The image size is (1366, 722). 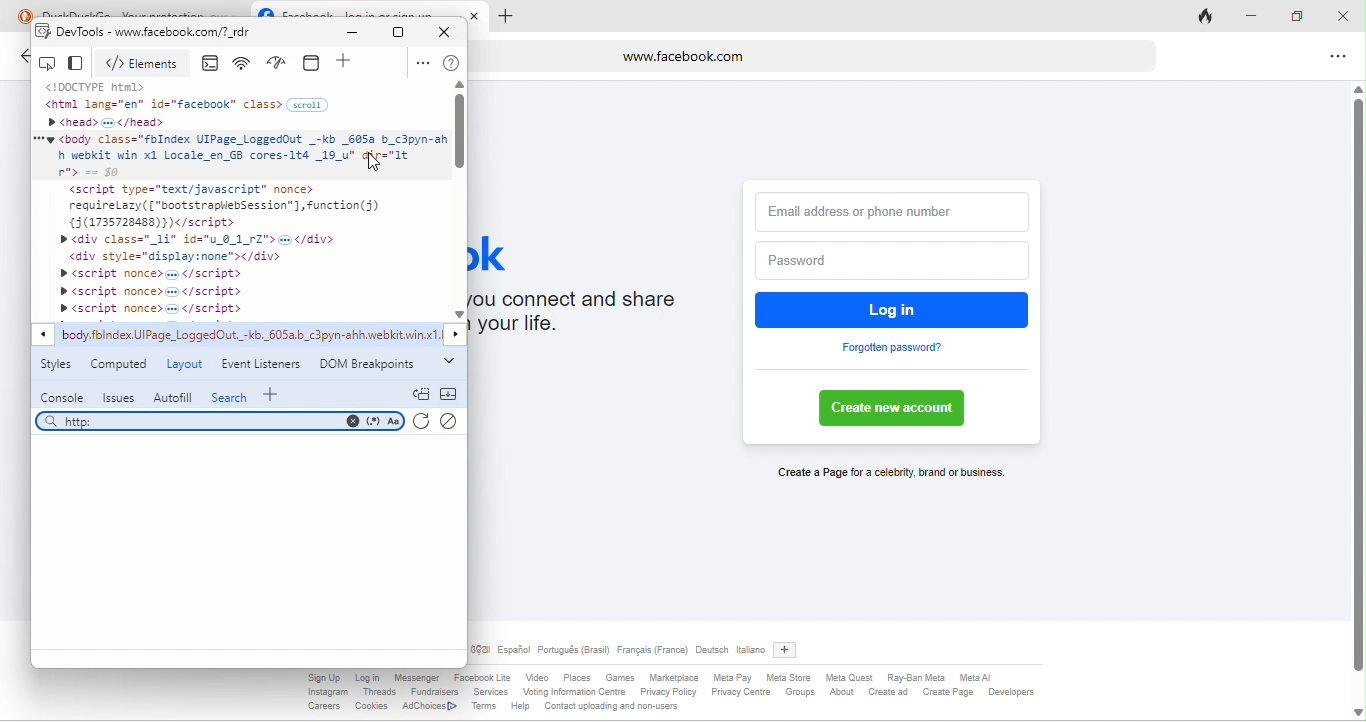 What do you see at coordinates (1208, 15) in the screenshot?
I see `close tab and clear data` at bounding box center [1208, 15].